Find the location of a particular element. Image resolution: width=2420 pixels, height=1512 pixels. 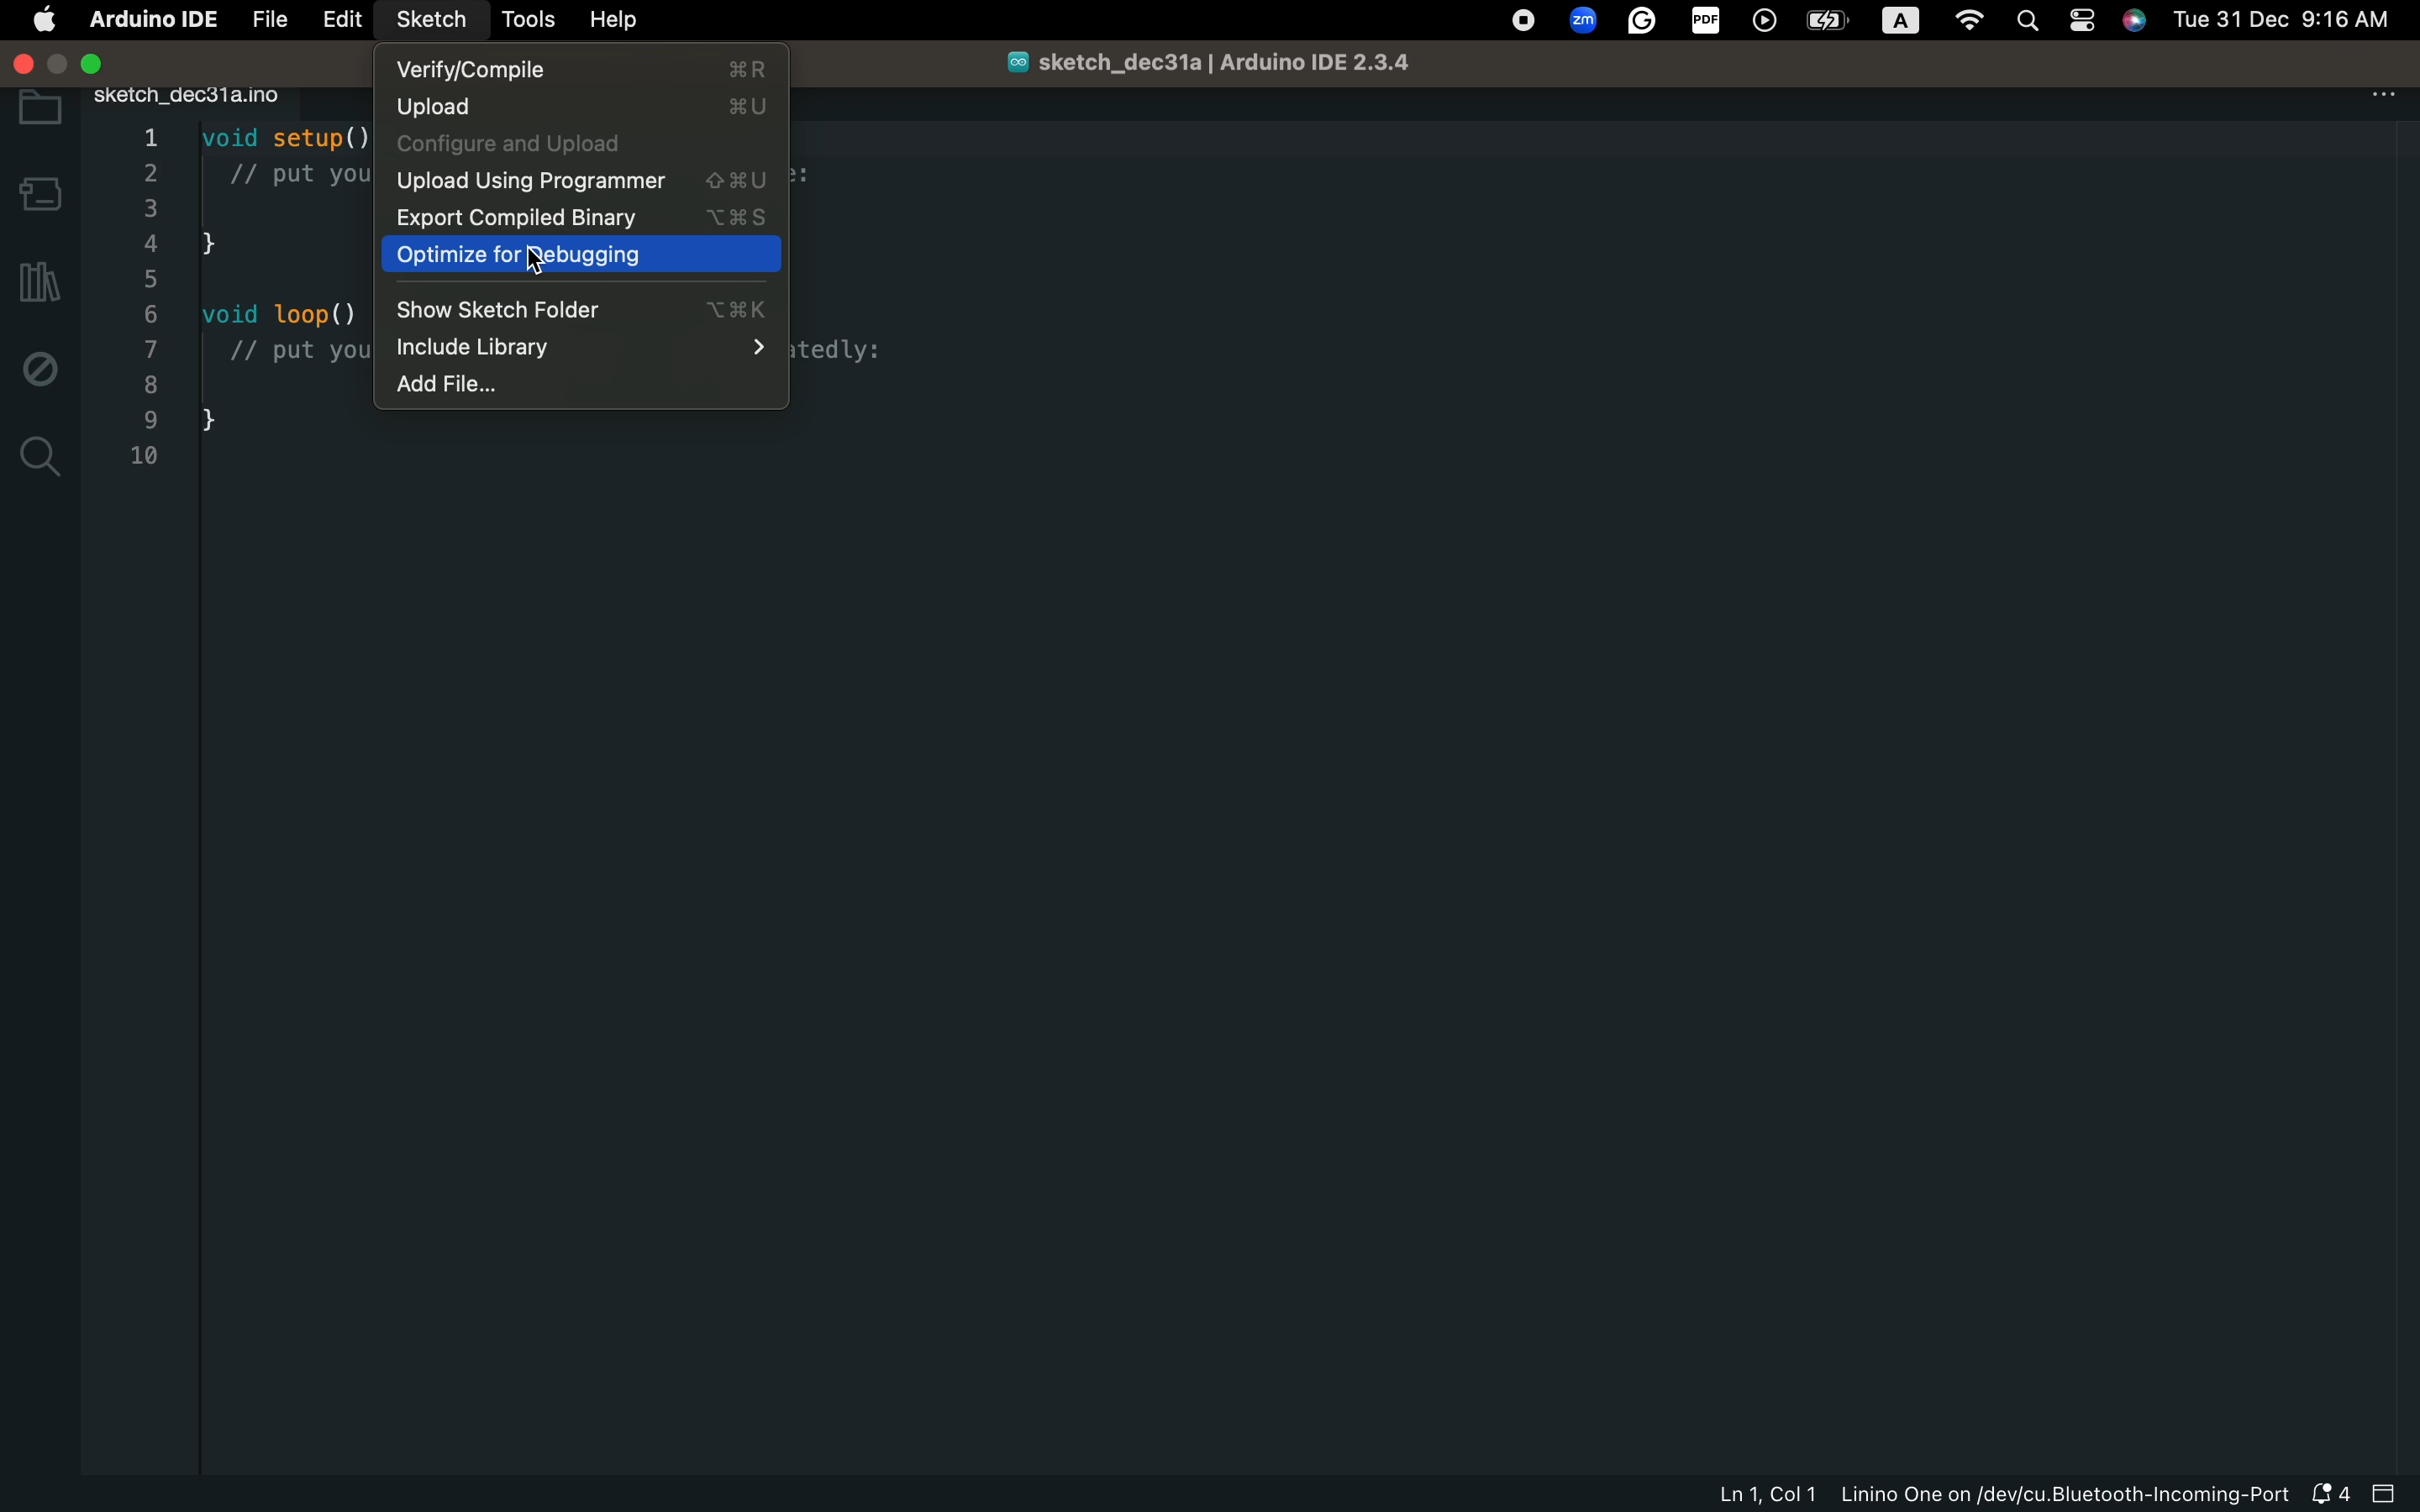

More Menu is located at coordinates (2391, 103).